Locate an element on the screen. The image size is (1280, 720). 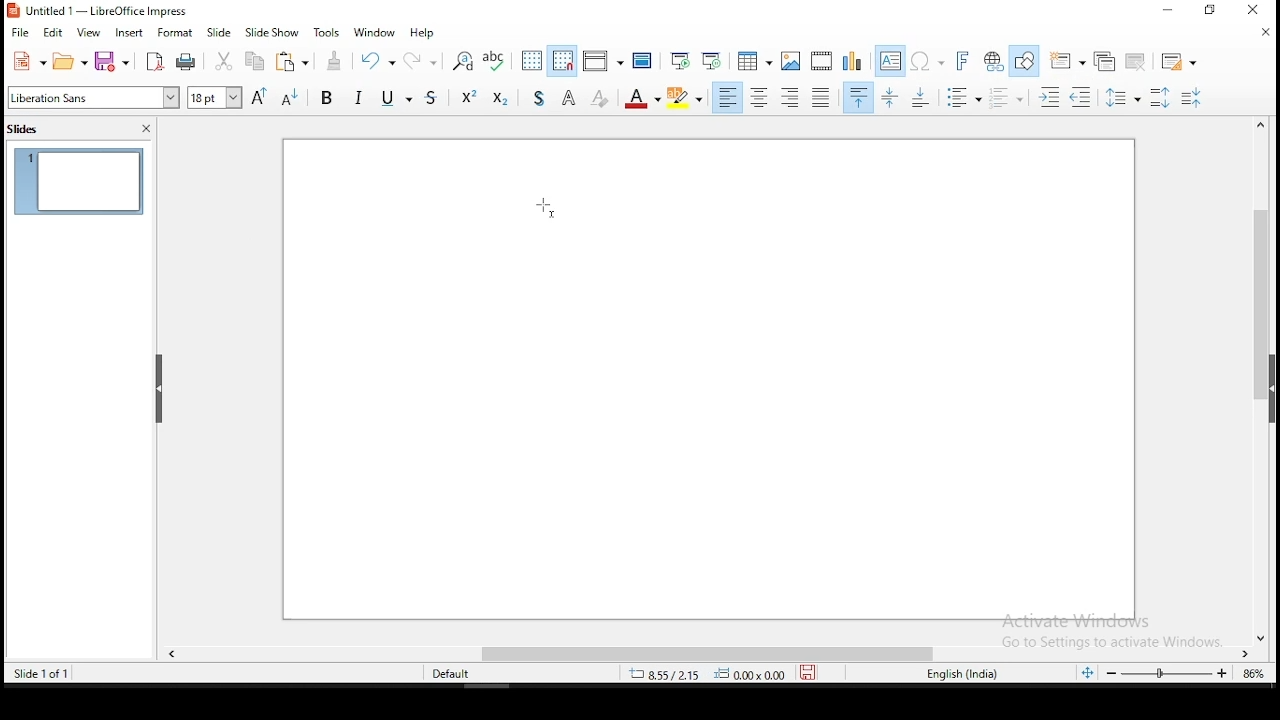
insert chart is located at coordinates (852, 60).